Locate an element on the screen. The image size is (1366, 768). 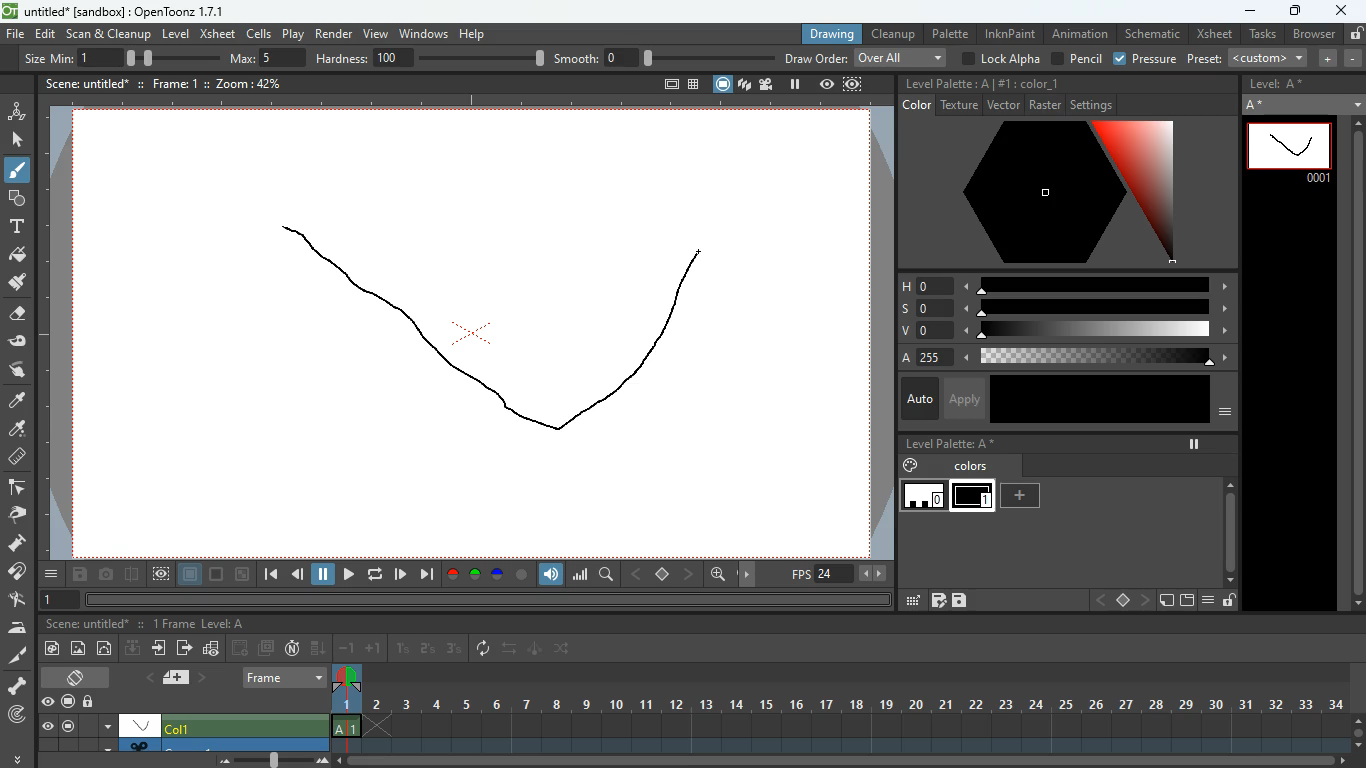
zoom is located at coordinates (718, 574).